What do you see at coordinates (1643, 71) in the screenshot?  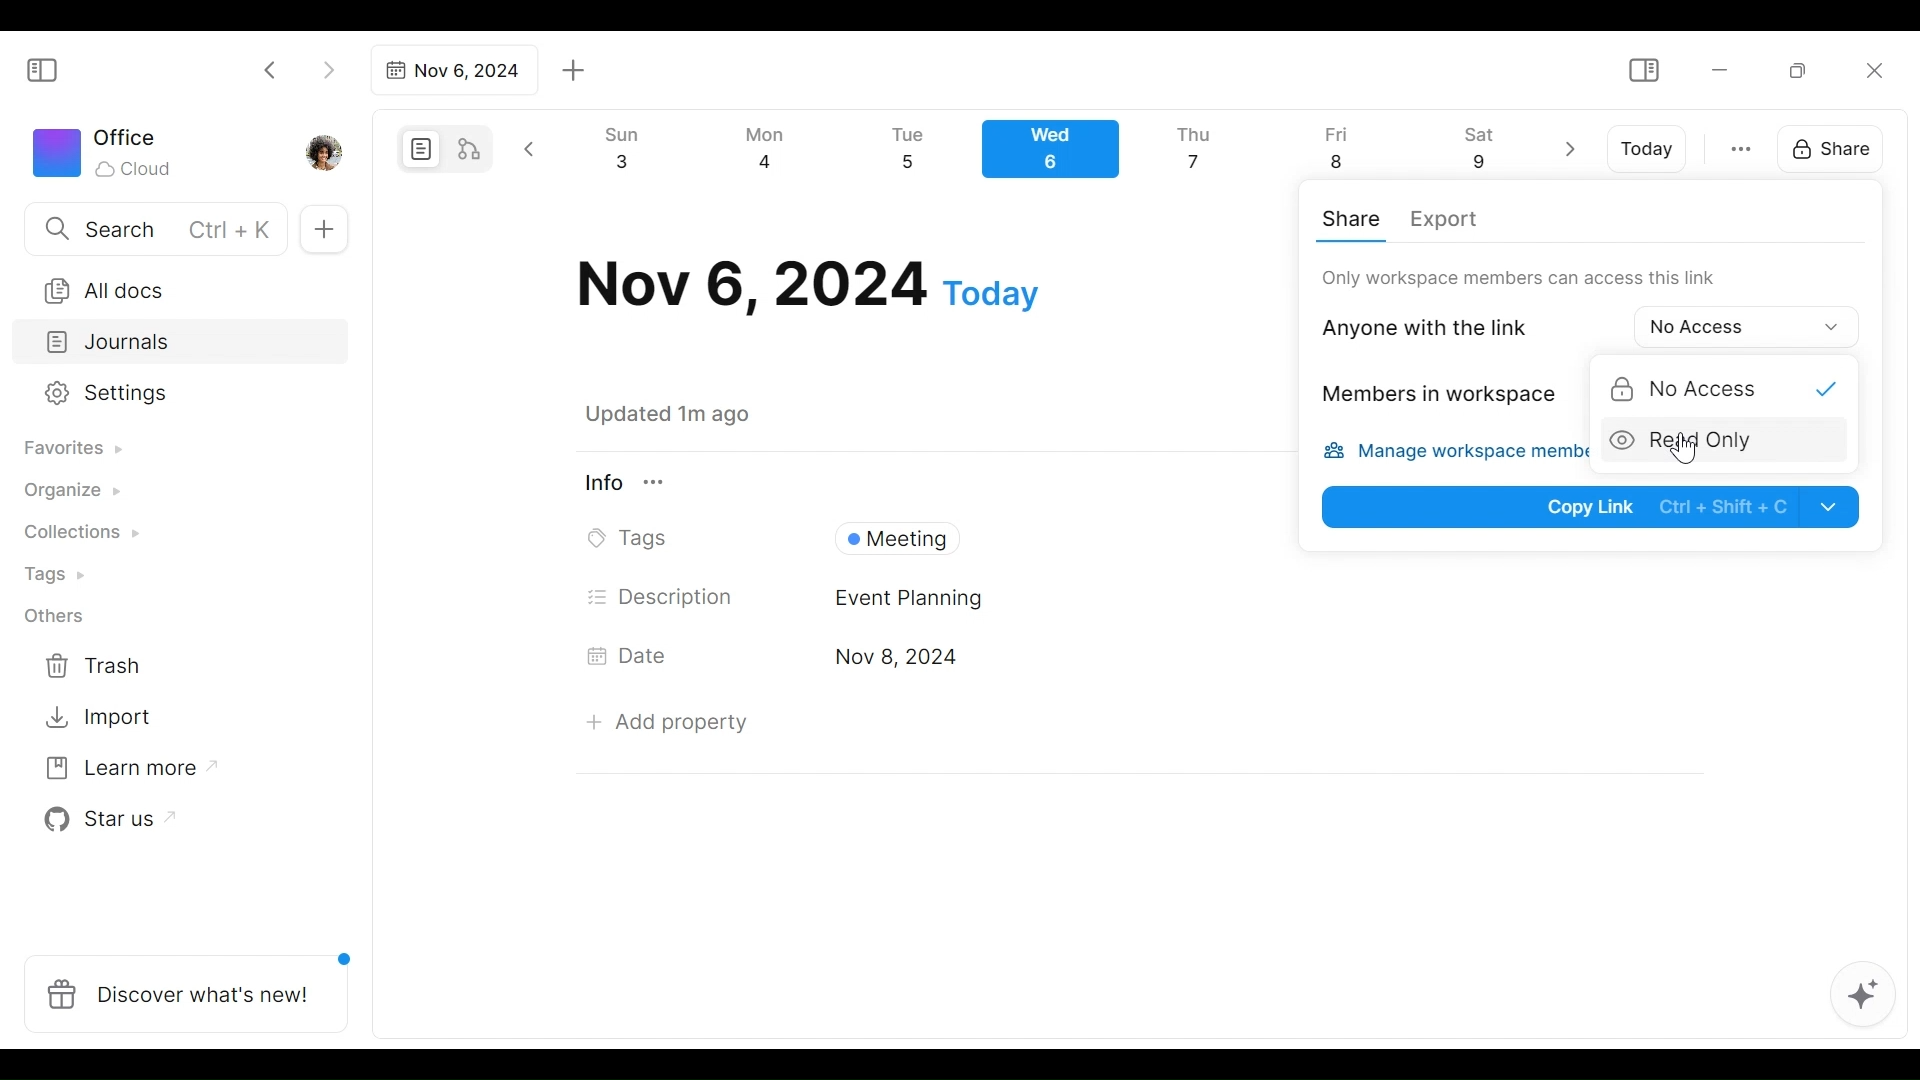 I see `Show/Hide Sidebar` at bounding box center [1643, 71].